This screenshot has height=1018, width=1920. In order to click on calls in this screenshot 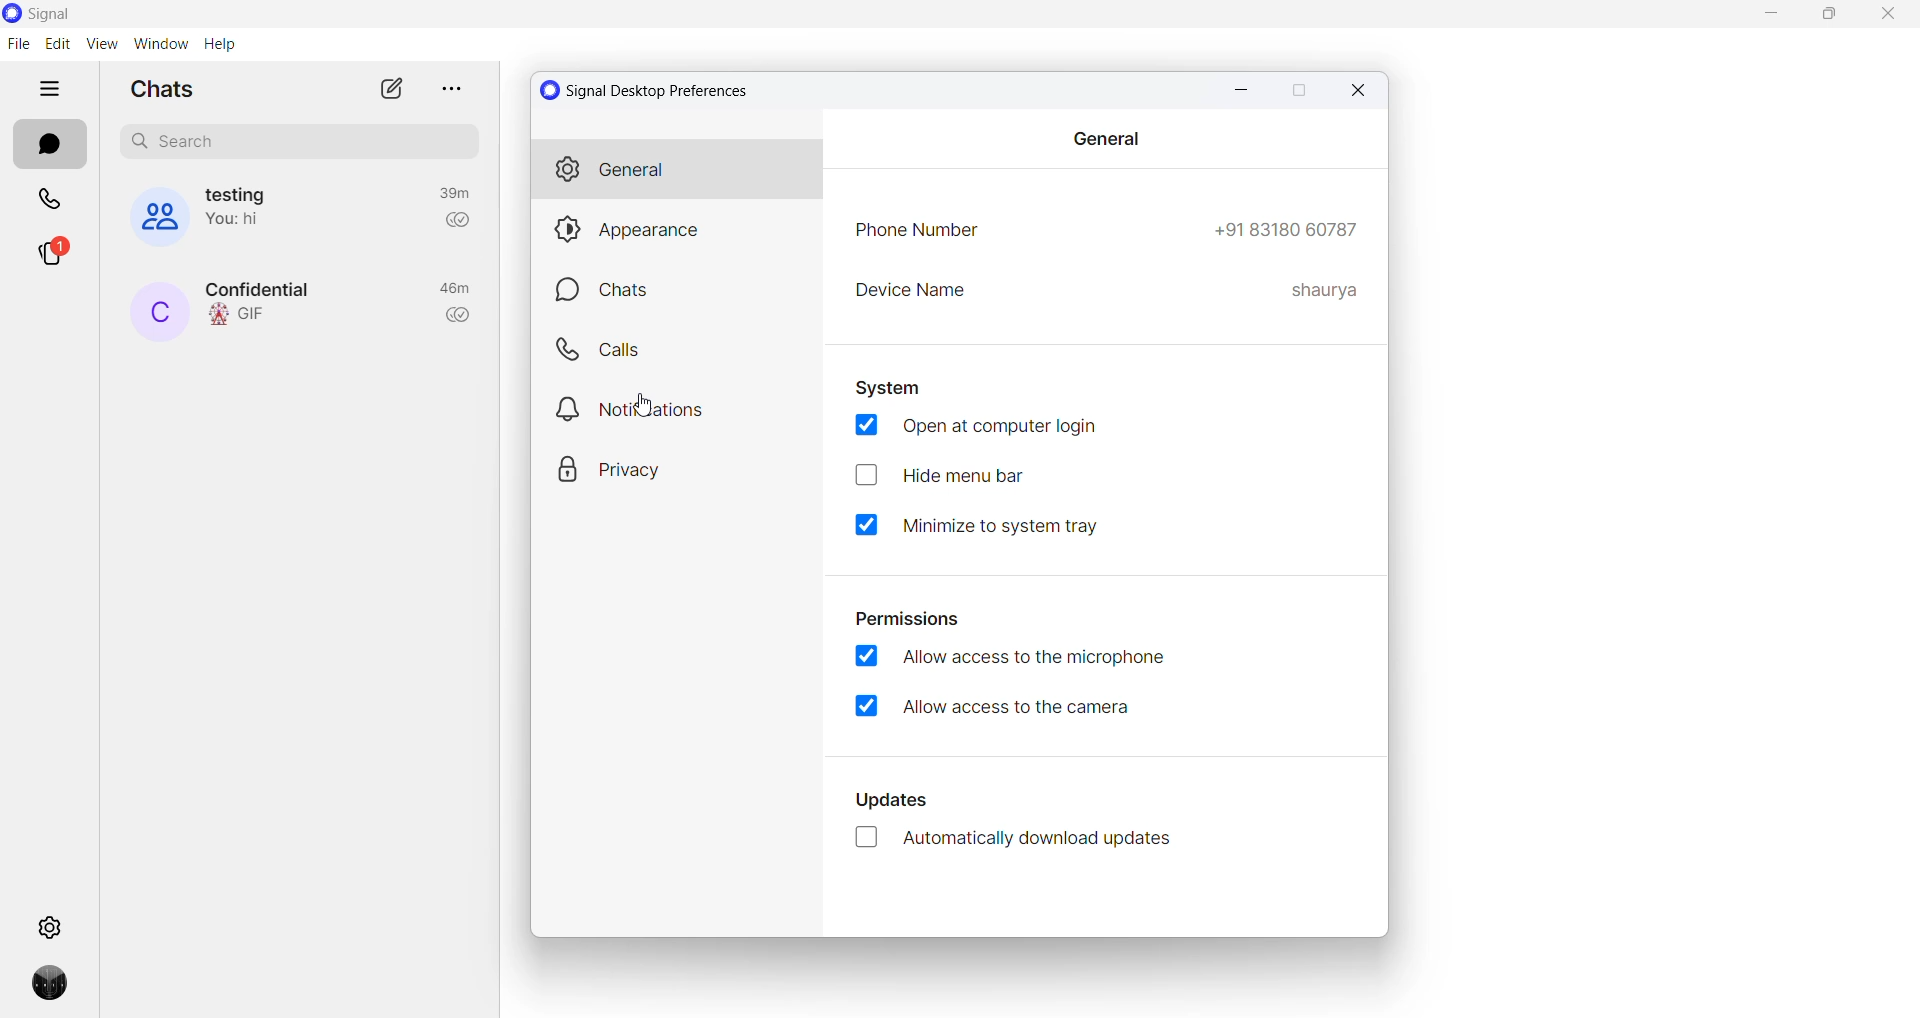, I will do `click(679, 349)`.